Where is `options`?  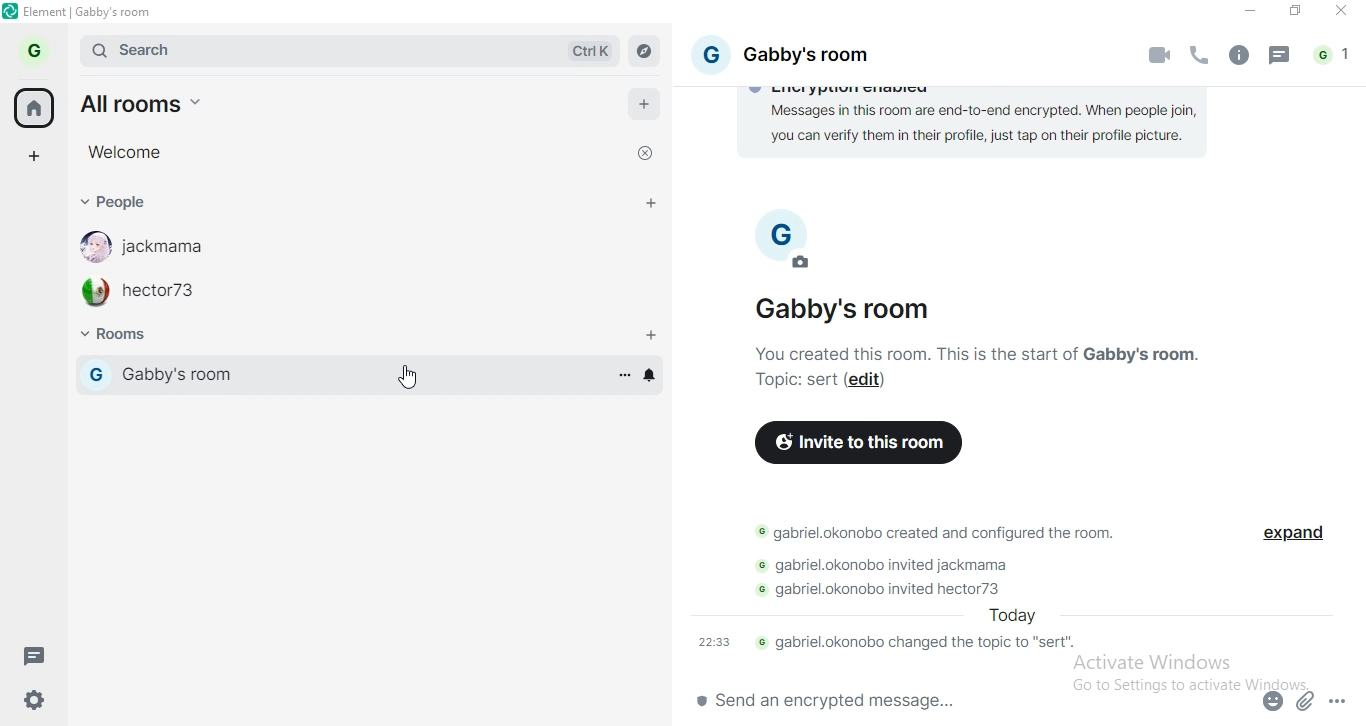
options is located at coordinates (1340, 697).